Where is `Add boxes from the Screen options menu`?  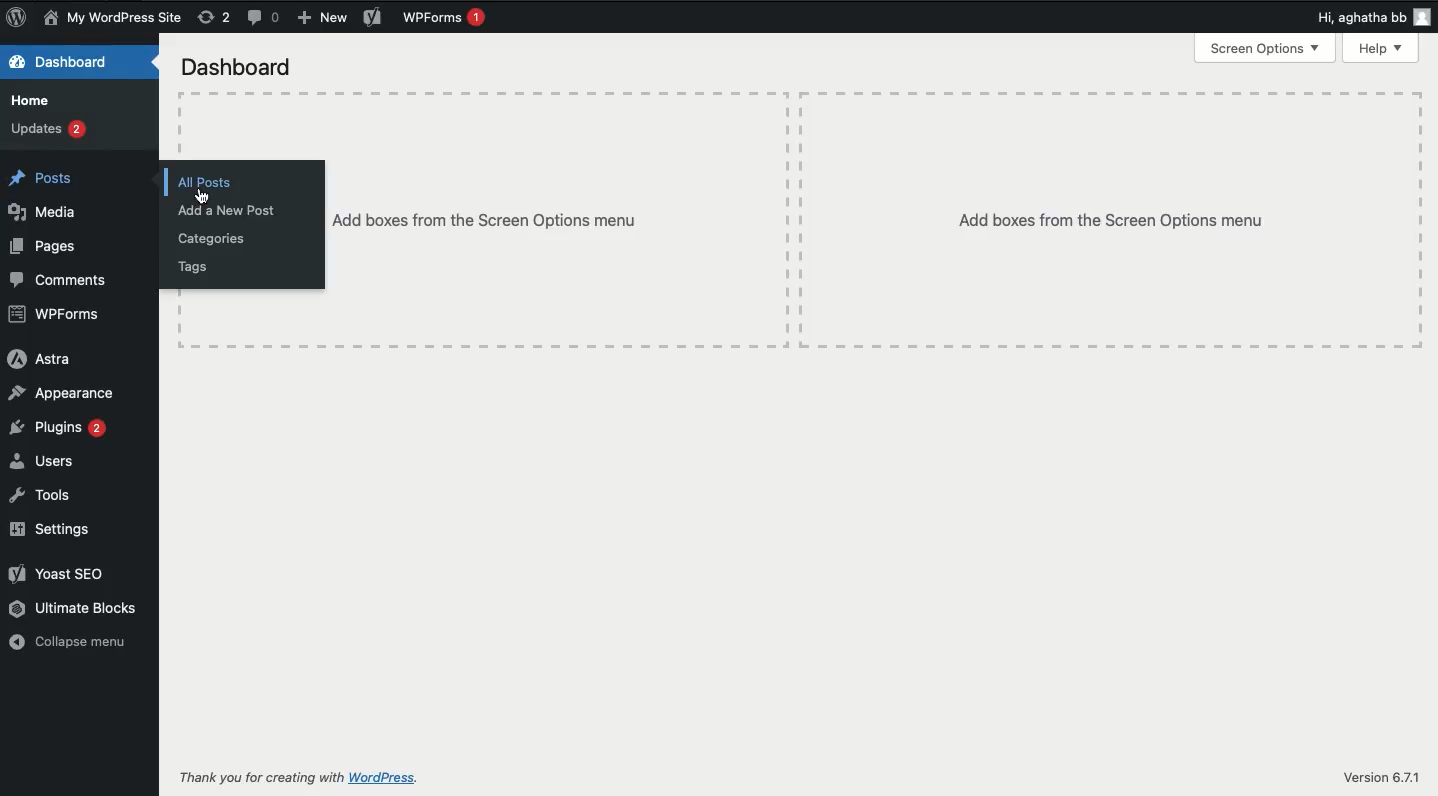
Add boxes from the Screen options menu is located at coordinates (1111, 223).